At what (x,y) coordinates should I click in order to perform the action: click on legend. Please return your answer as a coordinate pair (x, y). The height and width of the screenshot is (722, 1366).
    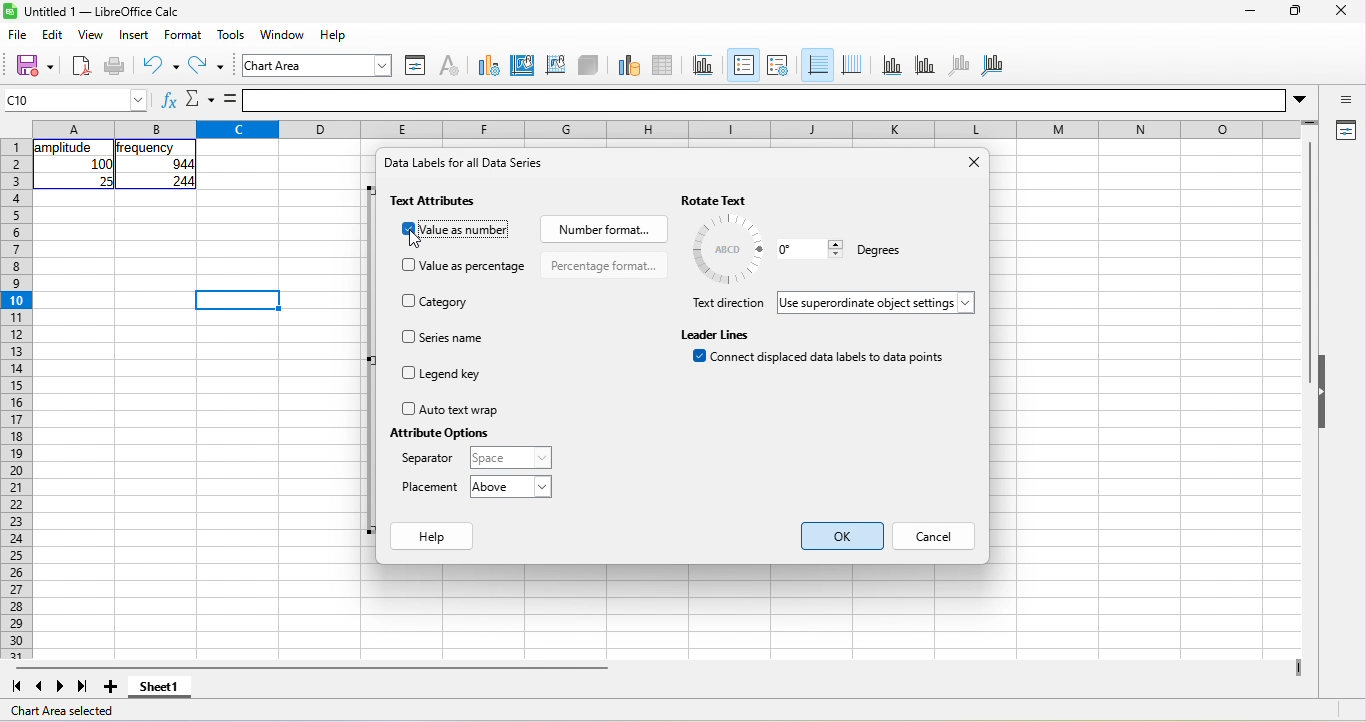
    Looking at the image, I should click on (777, 65).